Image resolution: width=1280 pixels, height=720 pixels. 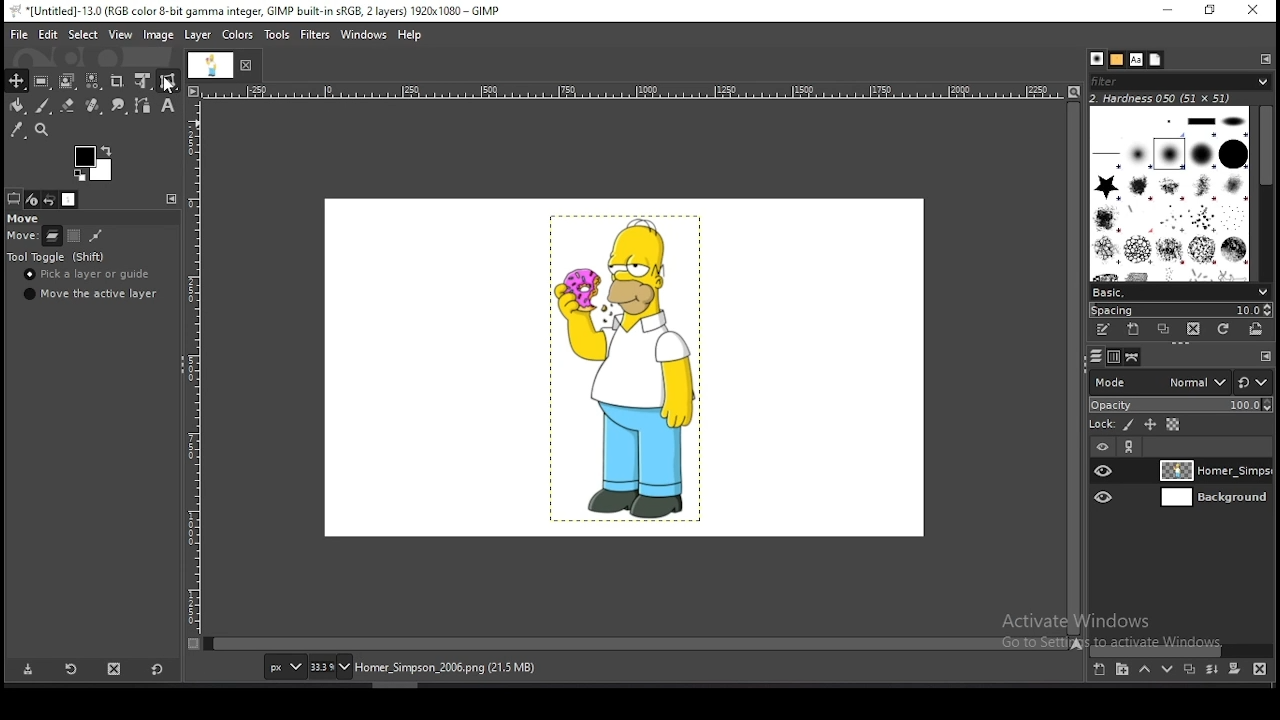 I want to click on edit this brush, so click(x=1106, y=330).